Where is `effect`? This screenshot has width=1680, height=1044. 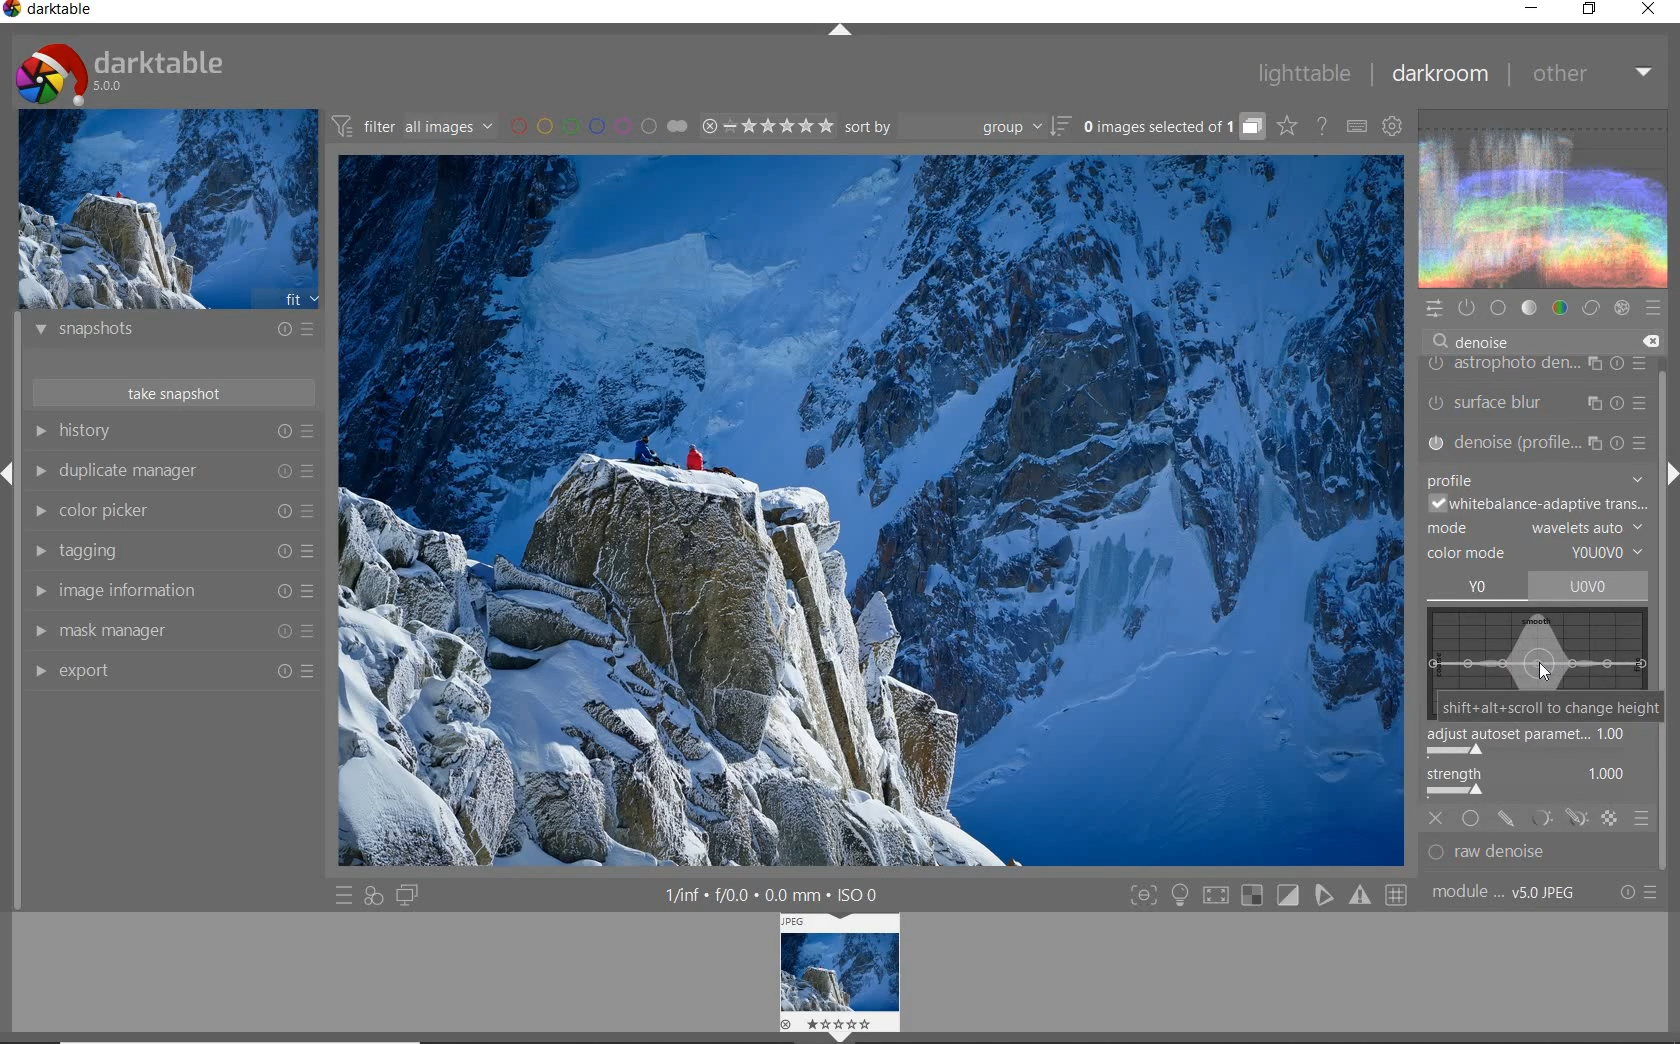 effect is located at coordinates (1621, 308).